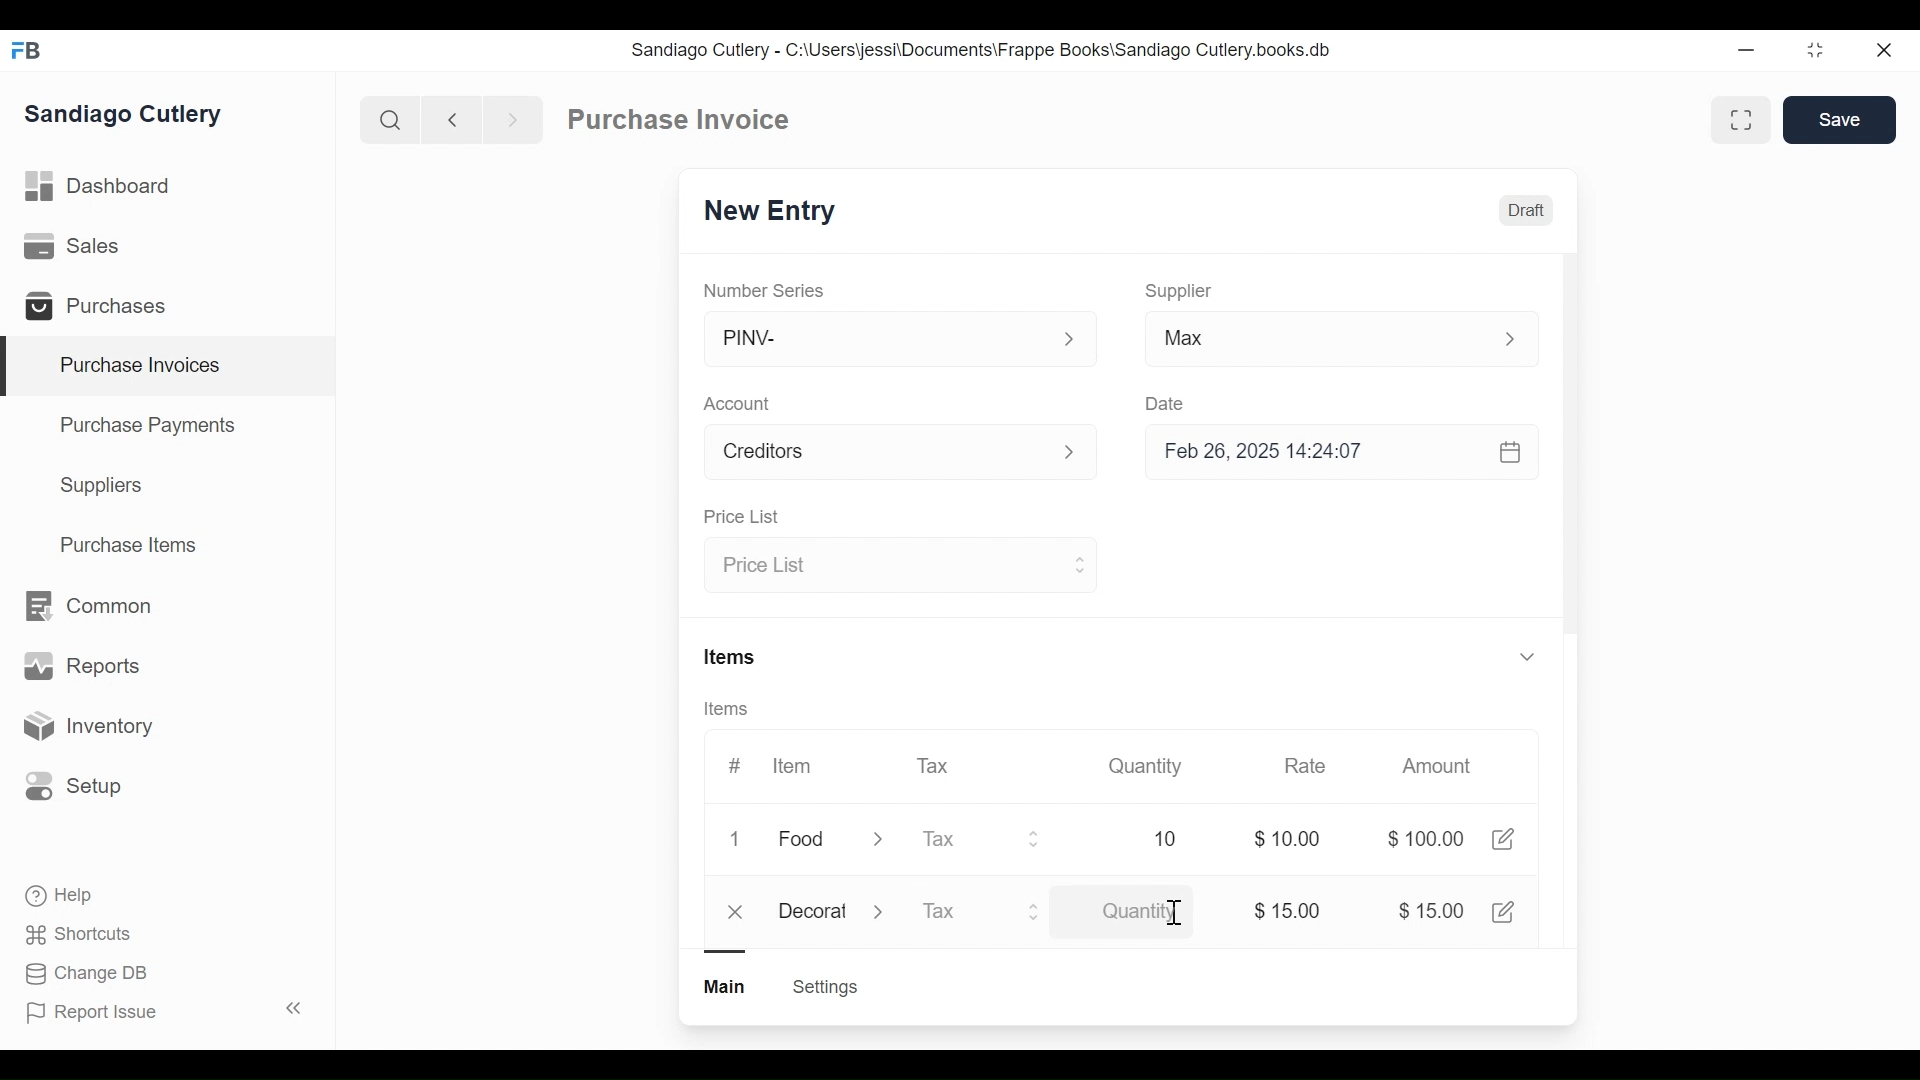 Image resolution: width=1920 pixels, height=1080 pixels. I want to click on Items, so click(733, 710).